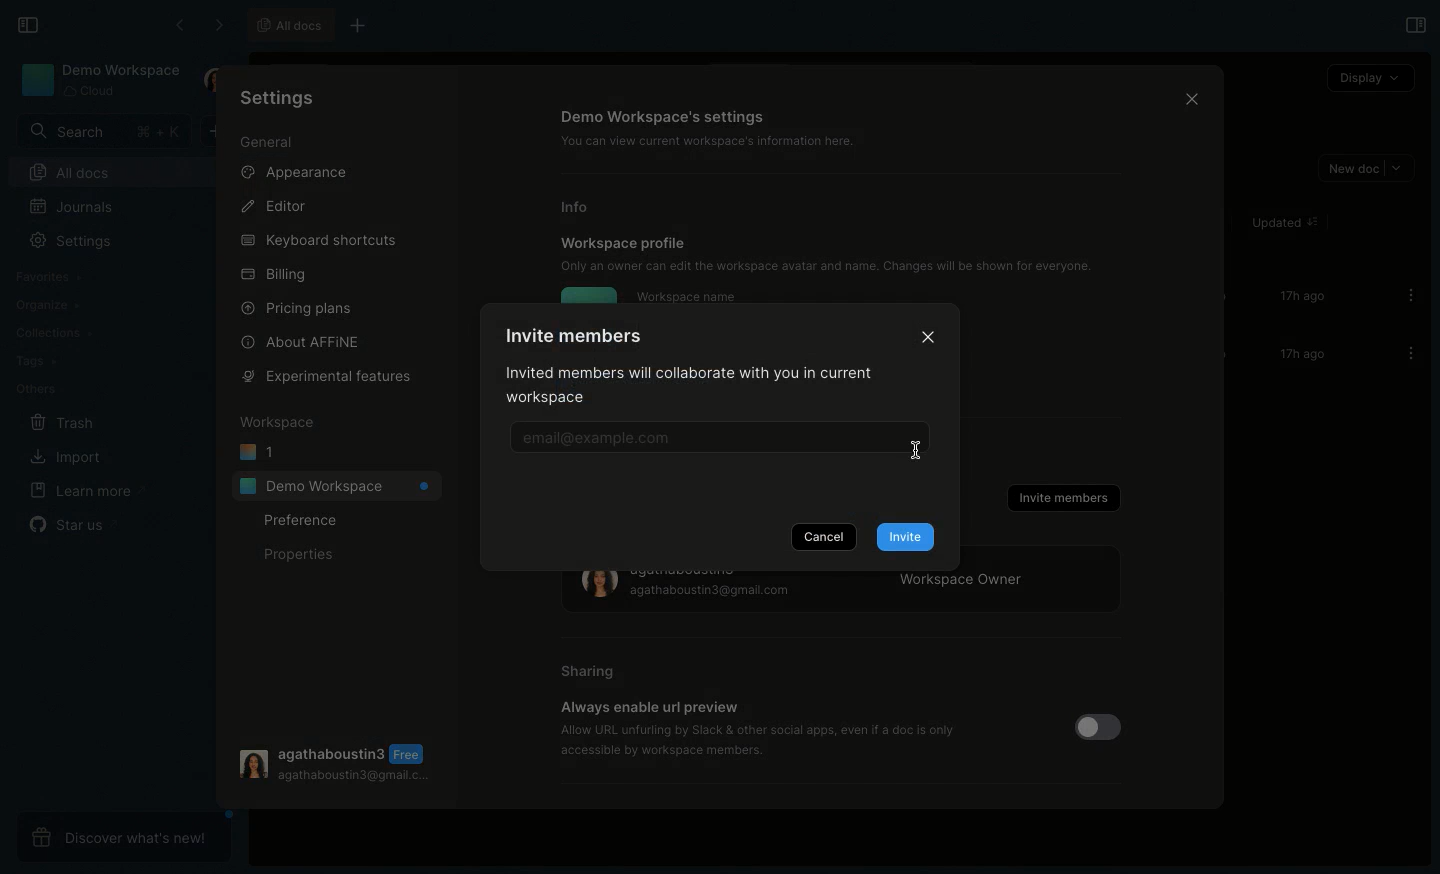  I want to click on Workspace profile, so click(624, 242).